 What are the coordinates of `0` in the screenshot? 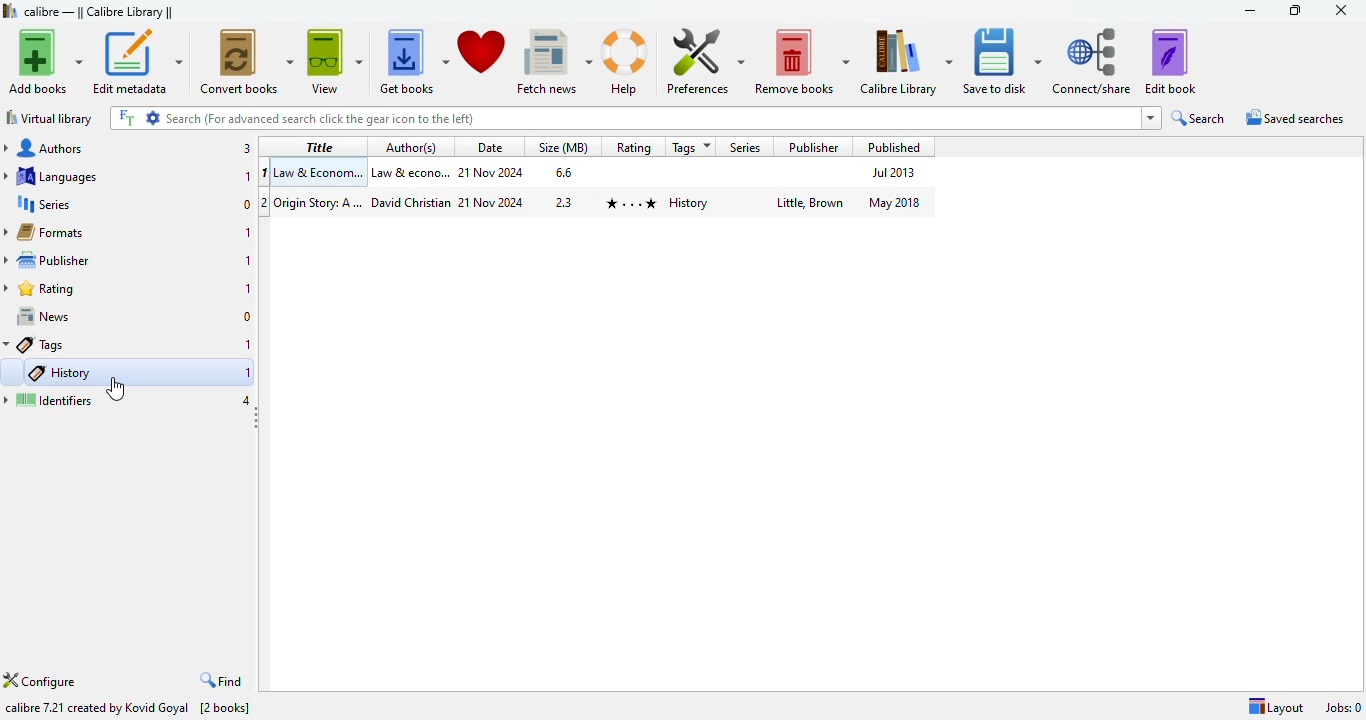 It's located at (248, 317).